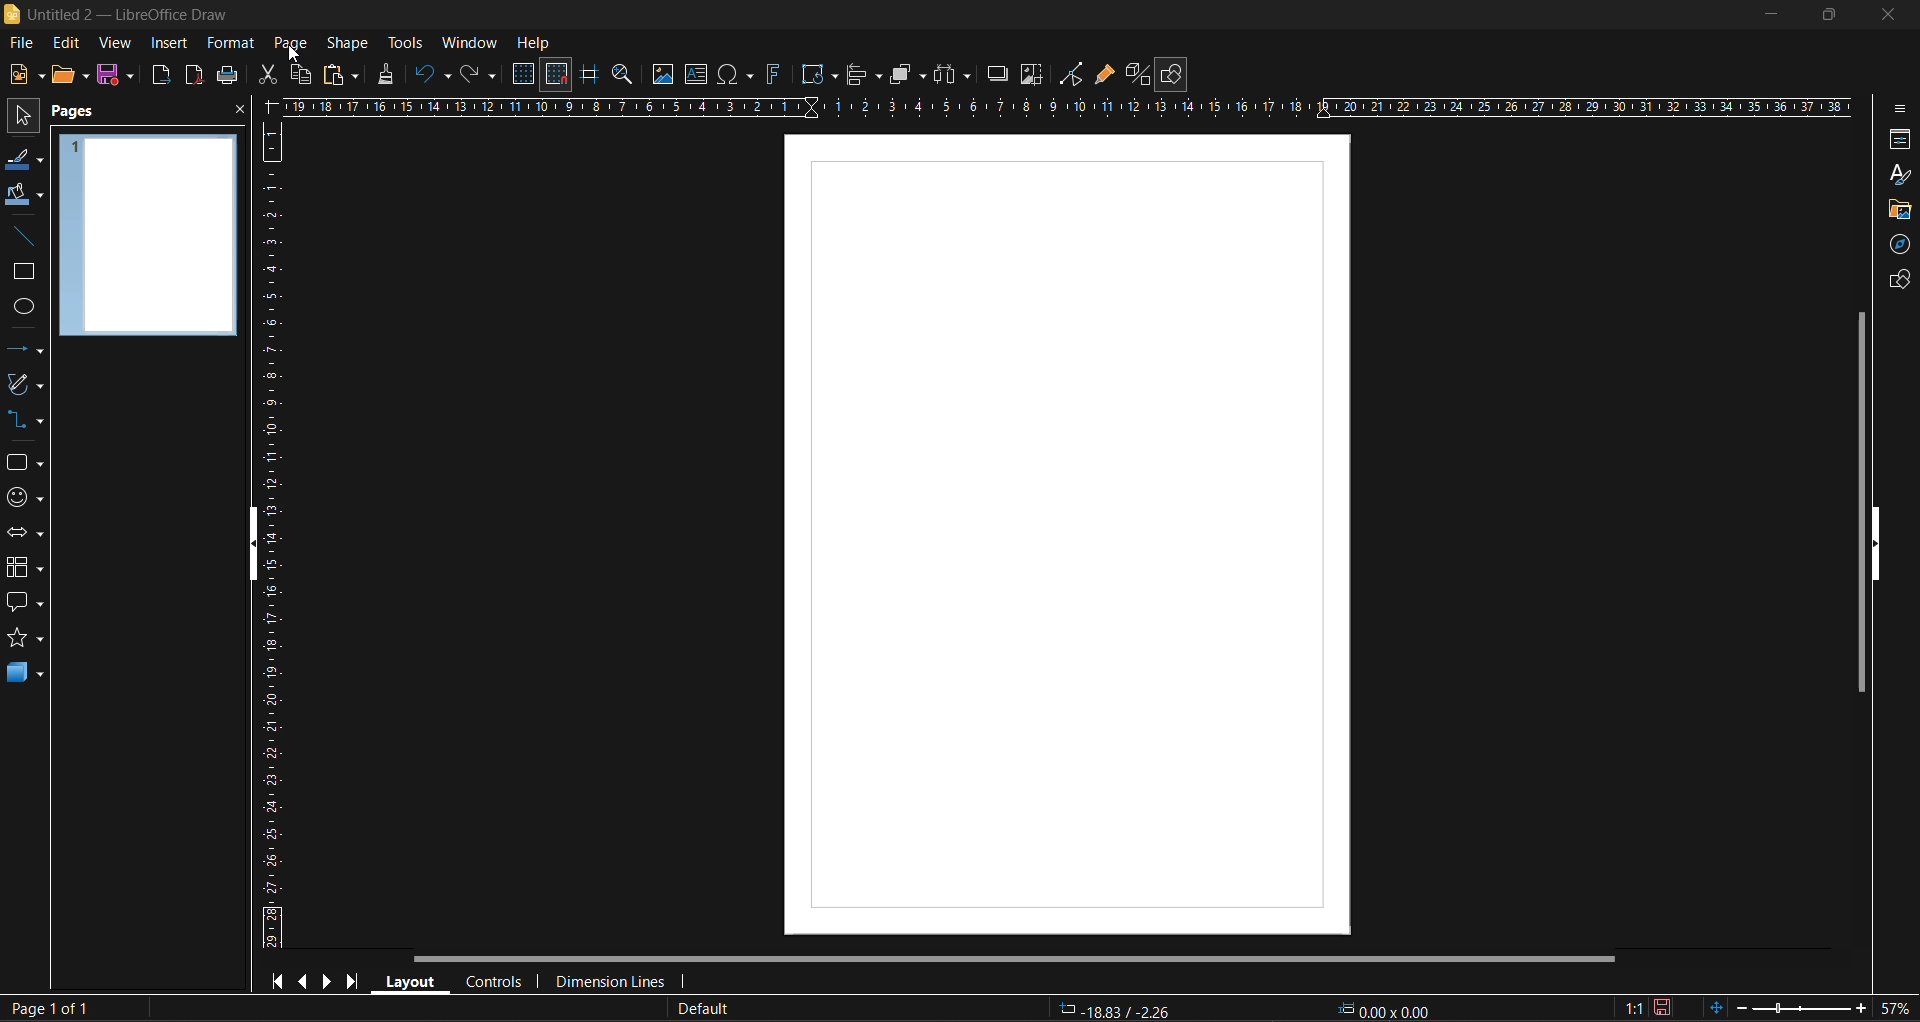  Describe the element at coordinates (347, 42) in the screenshot. I see `shape` at that location.